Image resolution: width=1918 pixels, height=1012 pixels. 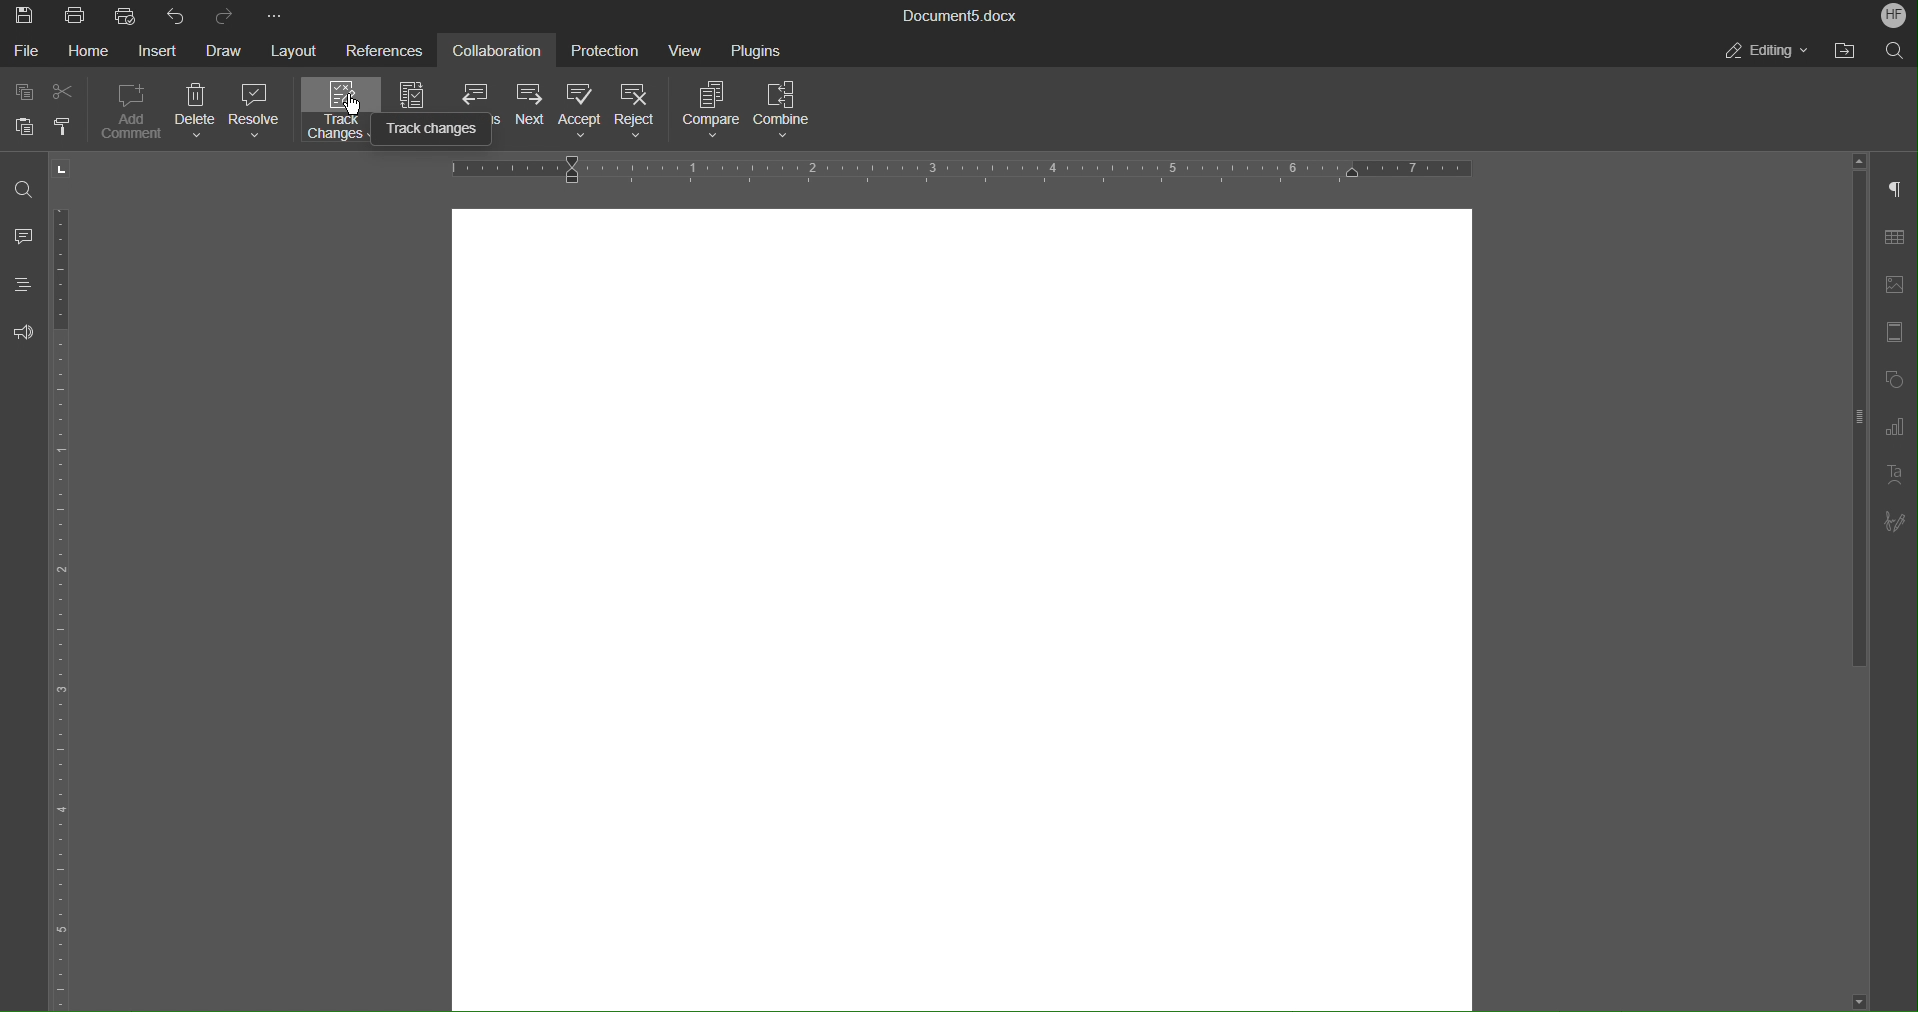 I want to click on Plugins, so click(x=764, y=54).